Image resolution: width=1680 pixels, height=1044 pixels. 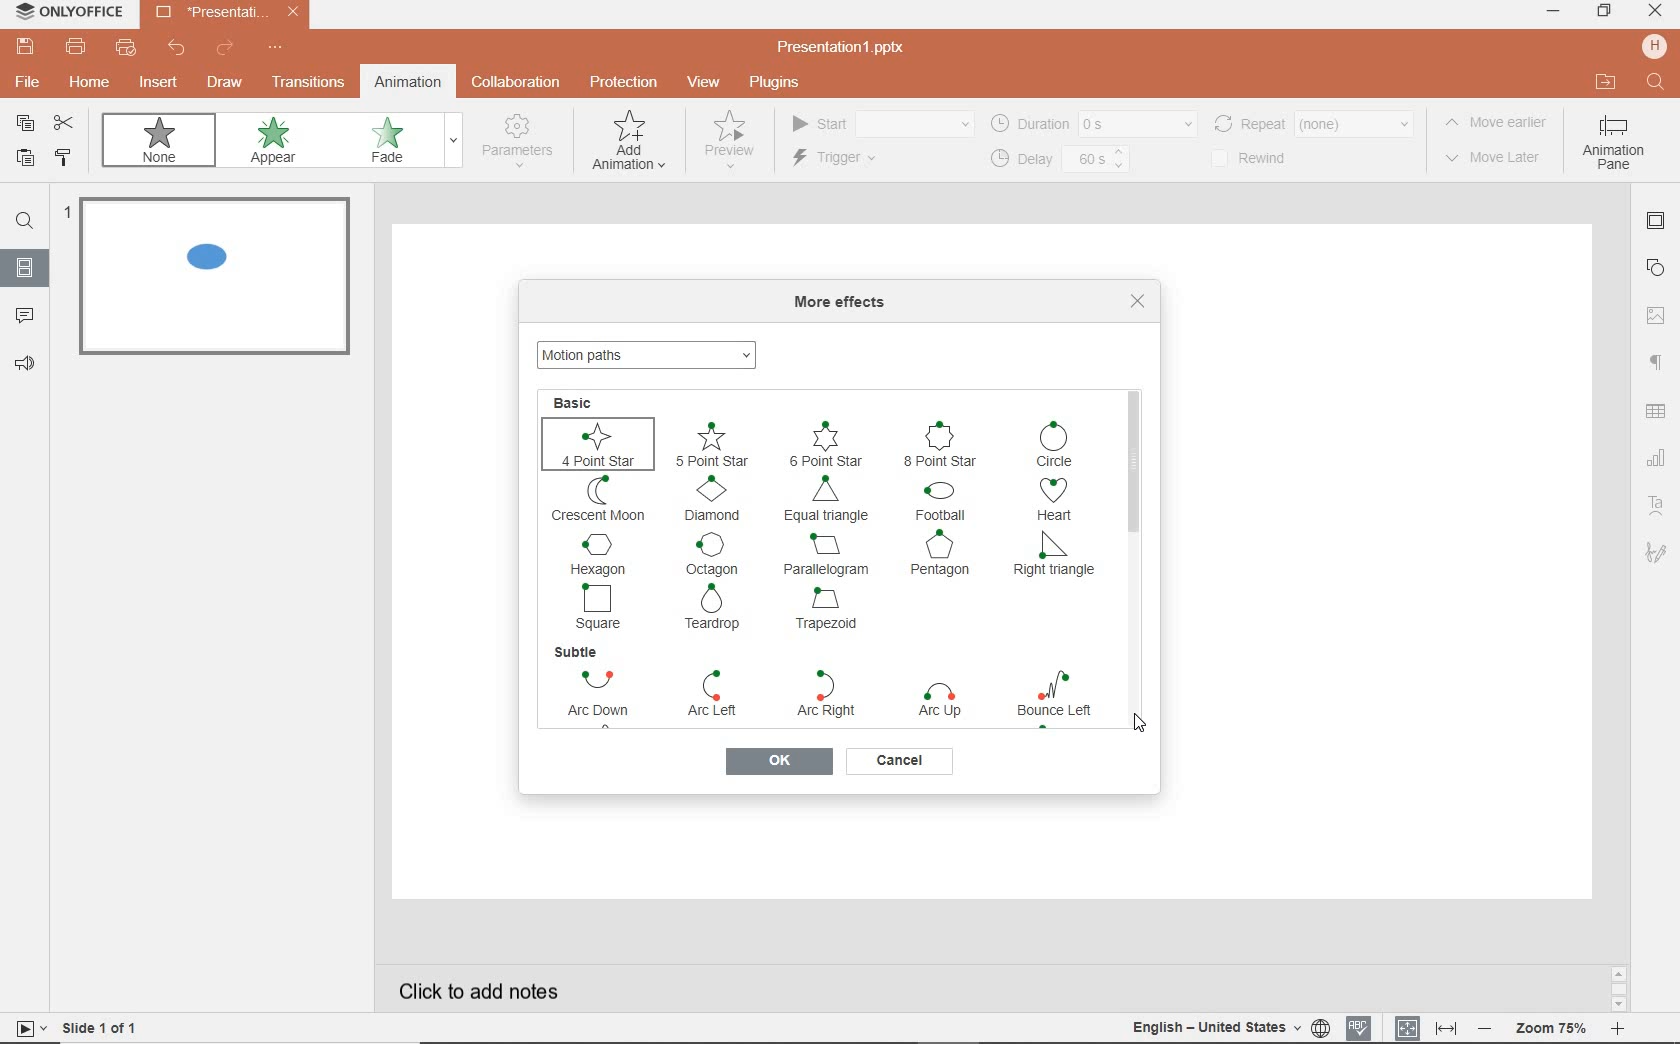 I want to click on EQUAL TRIANGLE, so click(x=826, y=500).